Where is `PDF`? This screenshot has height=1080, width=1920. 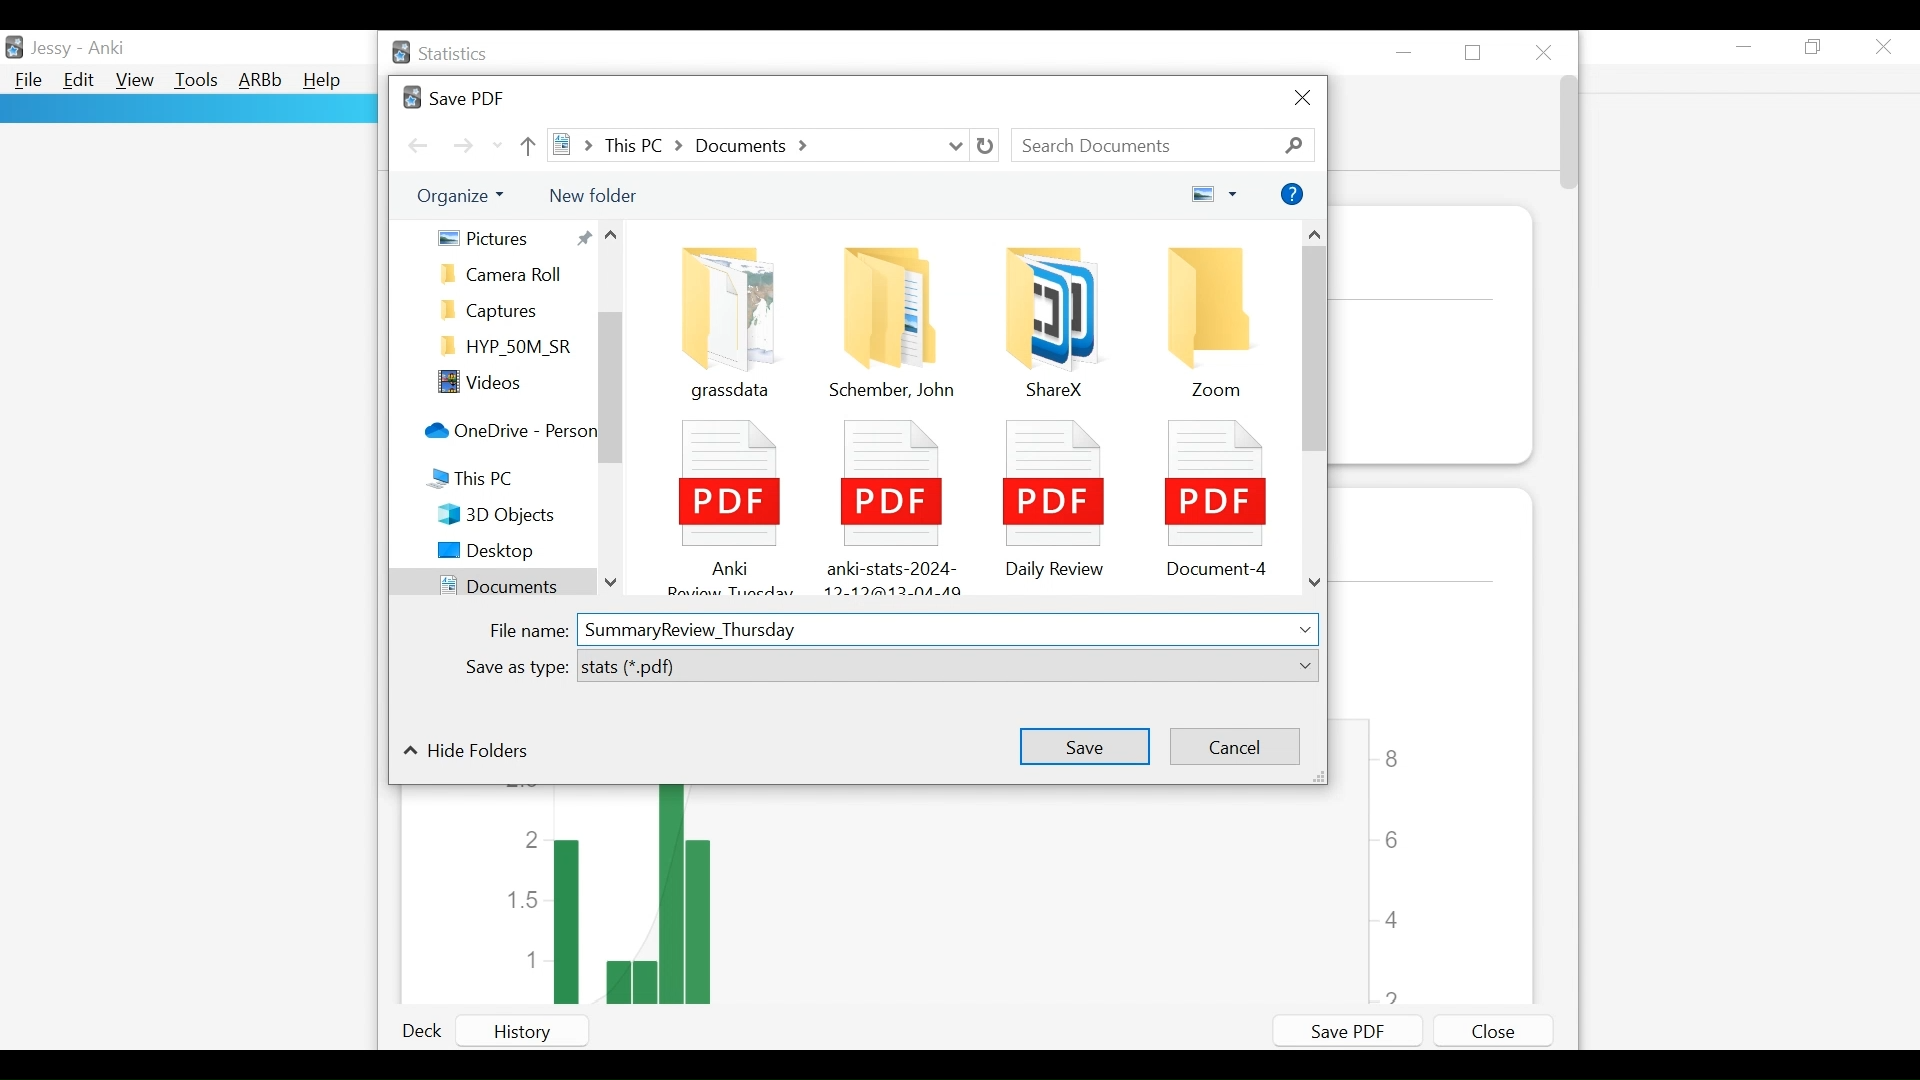
PDF is located at coordinates (725, 501).